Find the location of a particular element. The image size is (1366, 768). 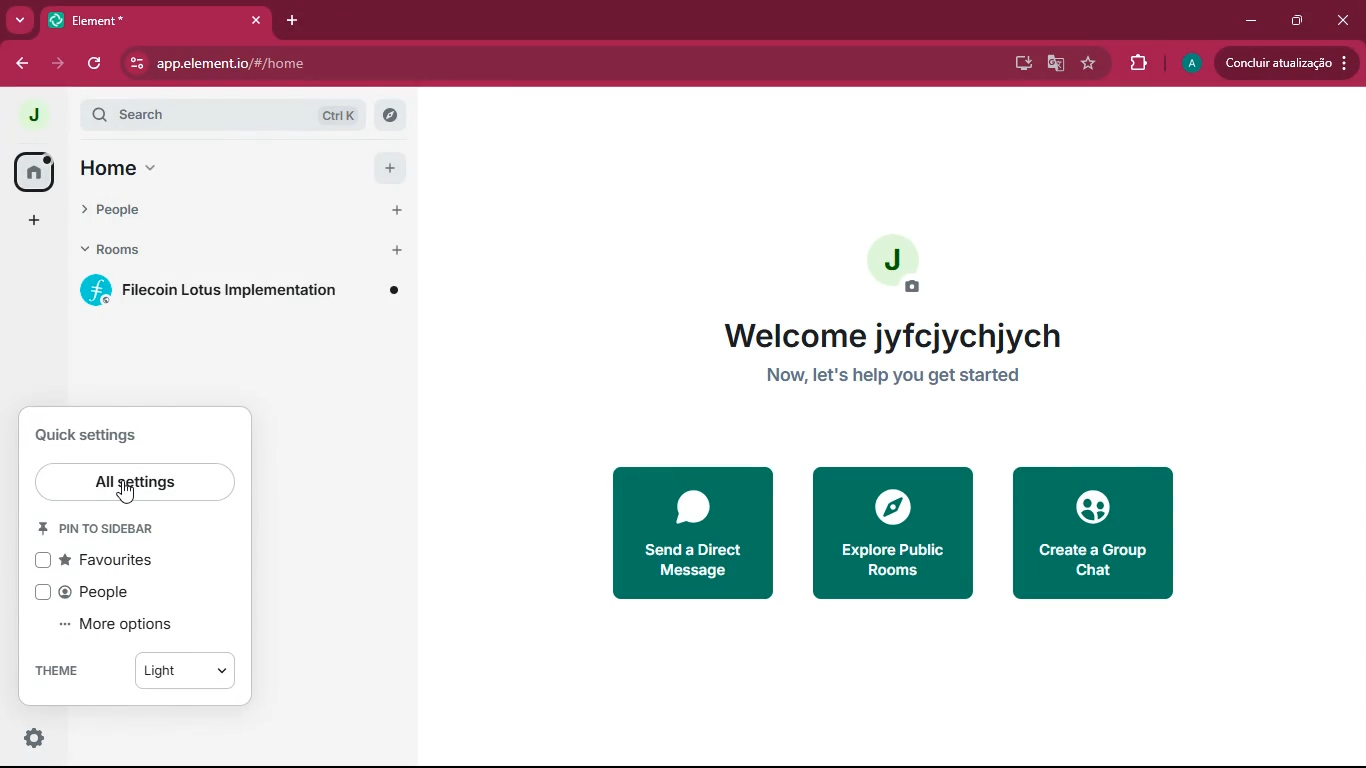

quick settings is located at coordinates (32, 735).